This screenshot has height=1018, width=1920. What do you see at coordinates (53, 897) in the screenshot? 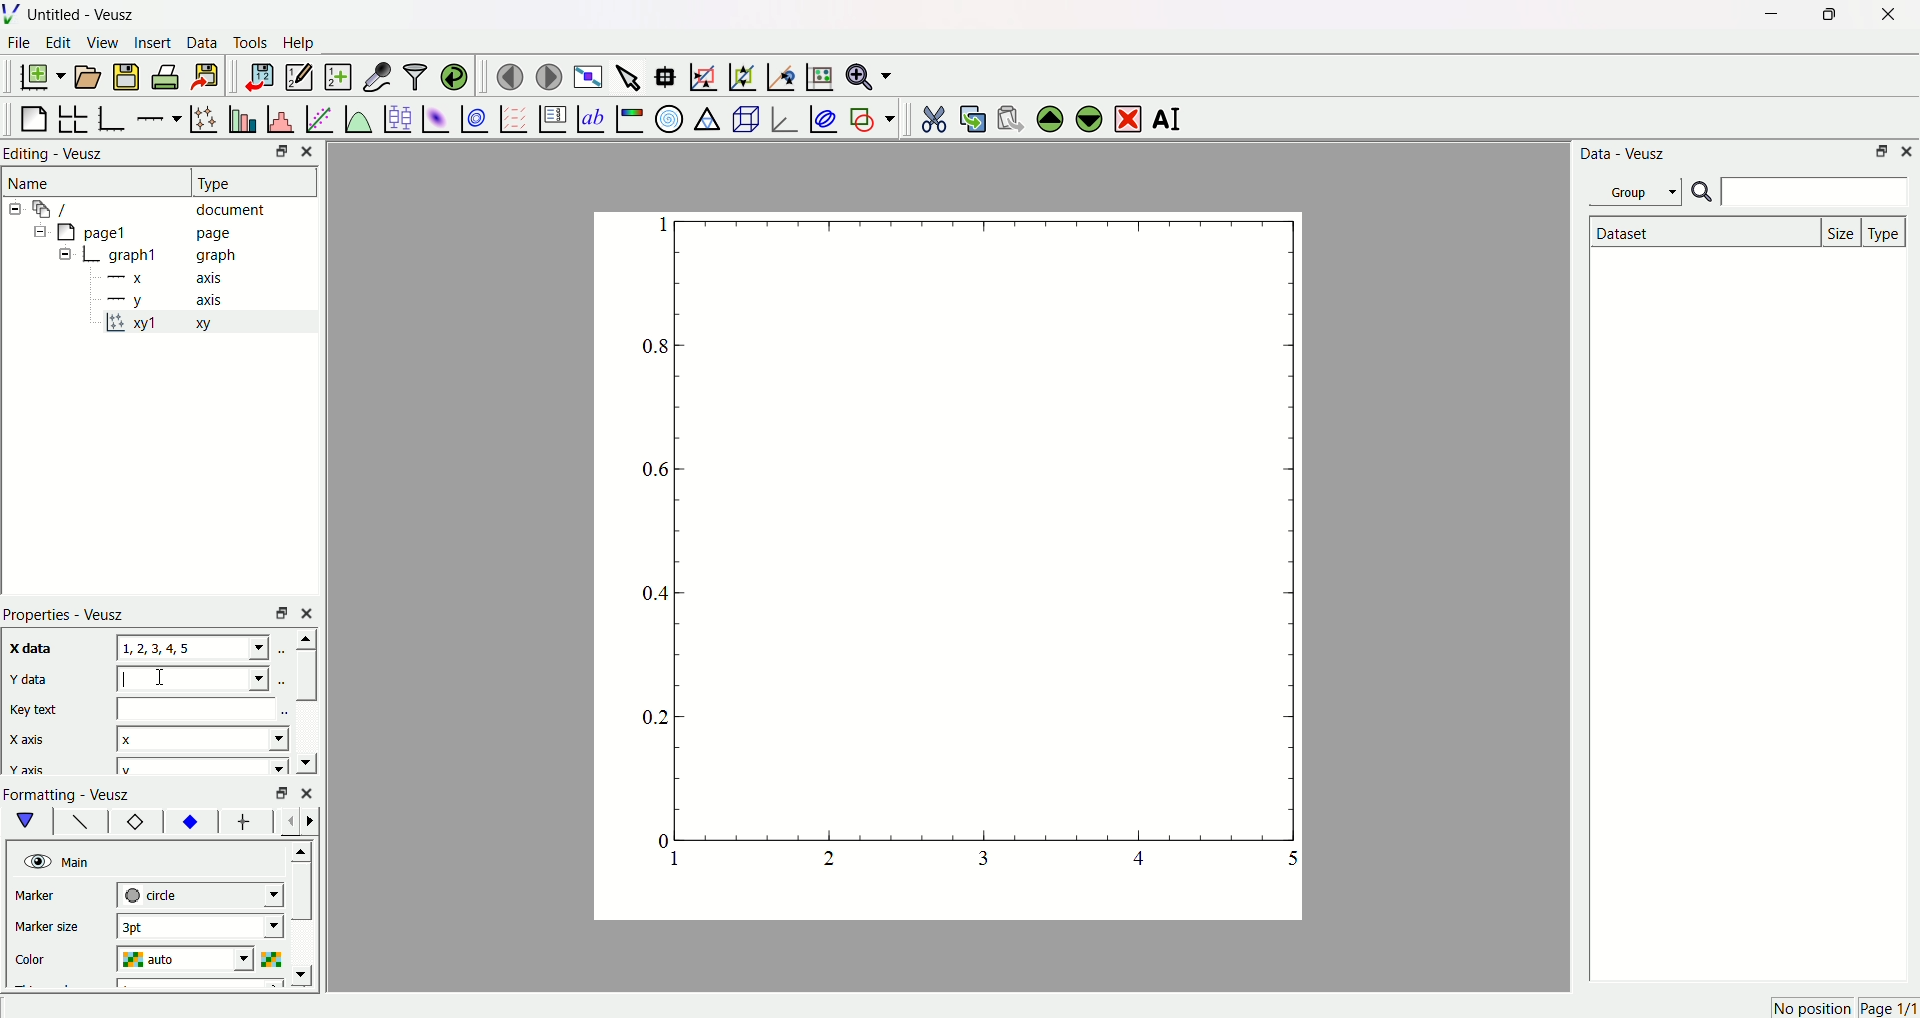
I see `Marker` at bounding box center [53, 897].